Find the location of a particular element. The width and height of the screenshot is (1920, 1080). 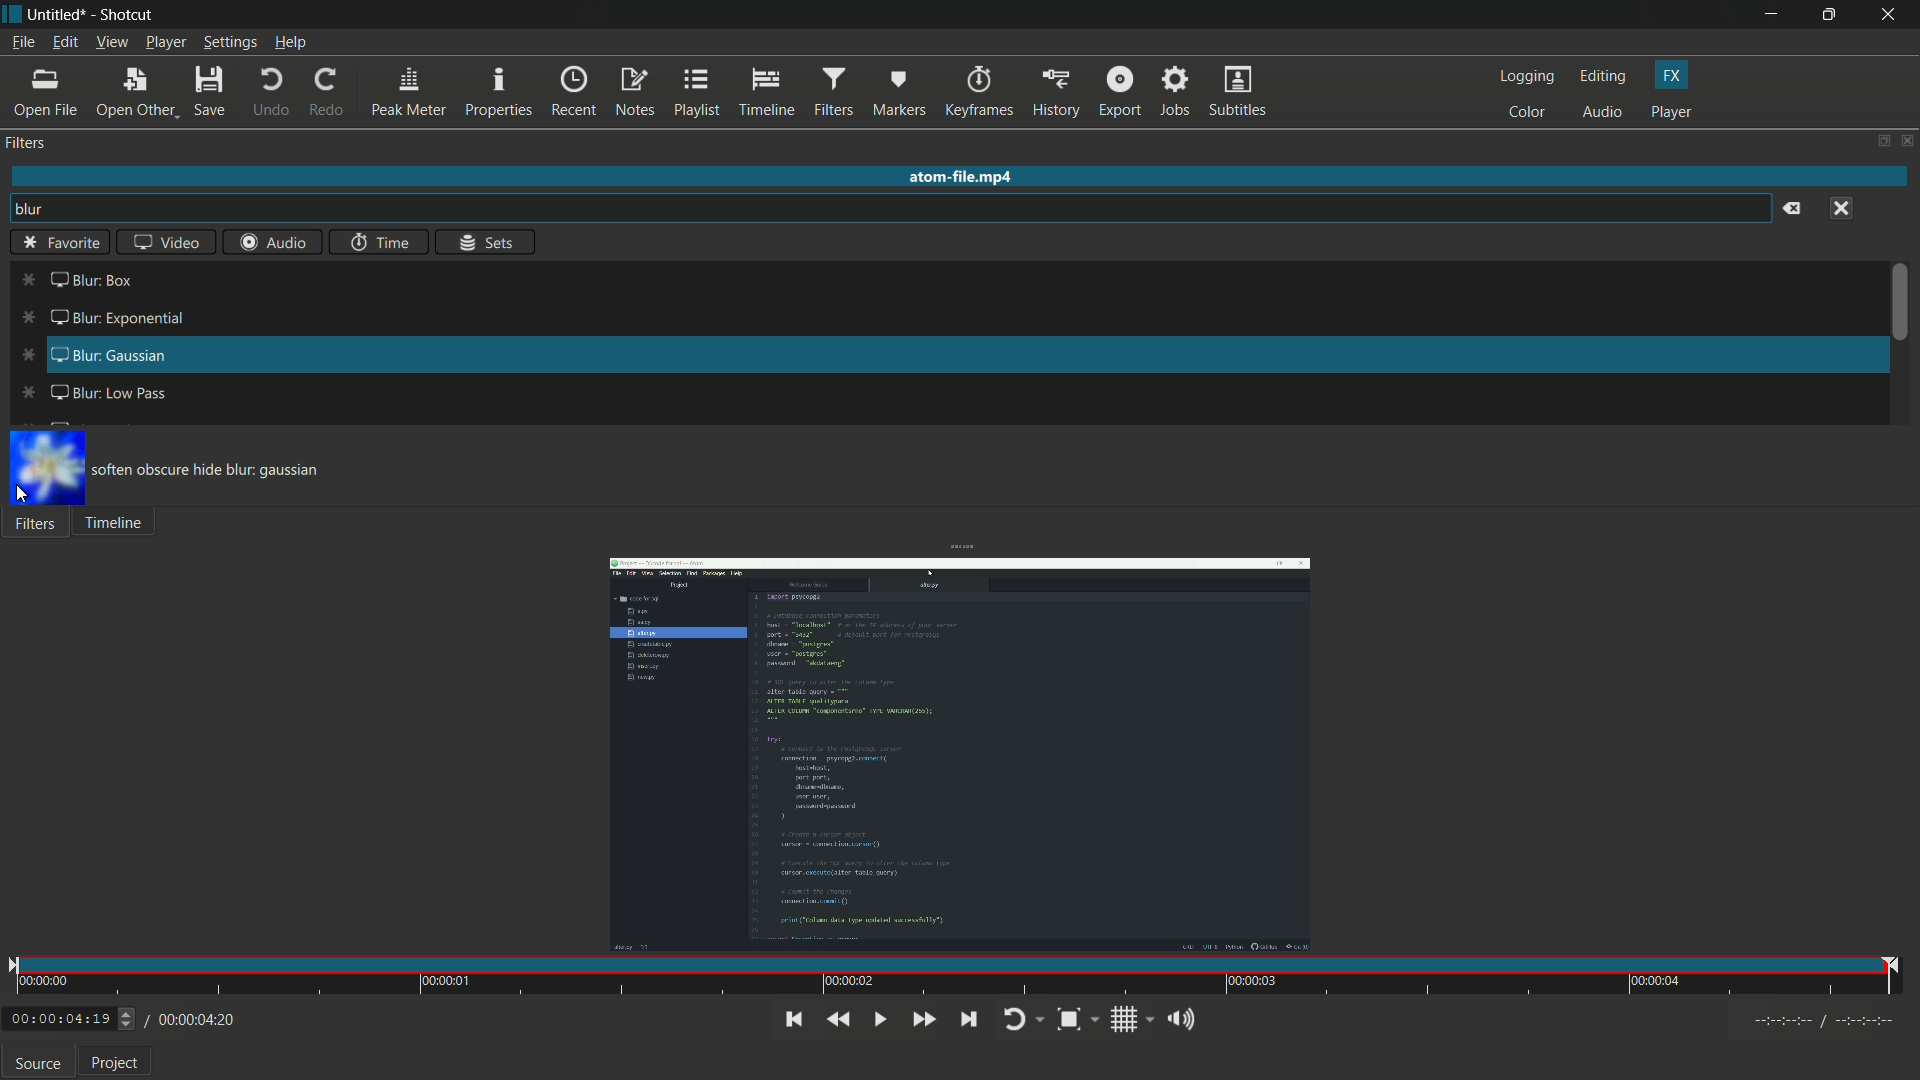

skip to the next point is located at coordinates (975, 1020).